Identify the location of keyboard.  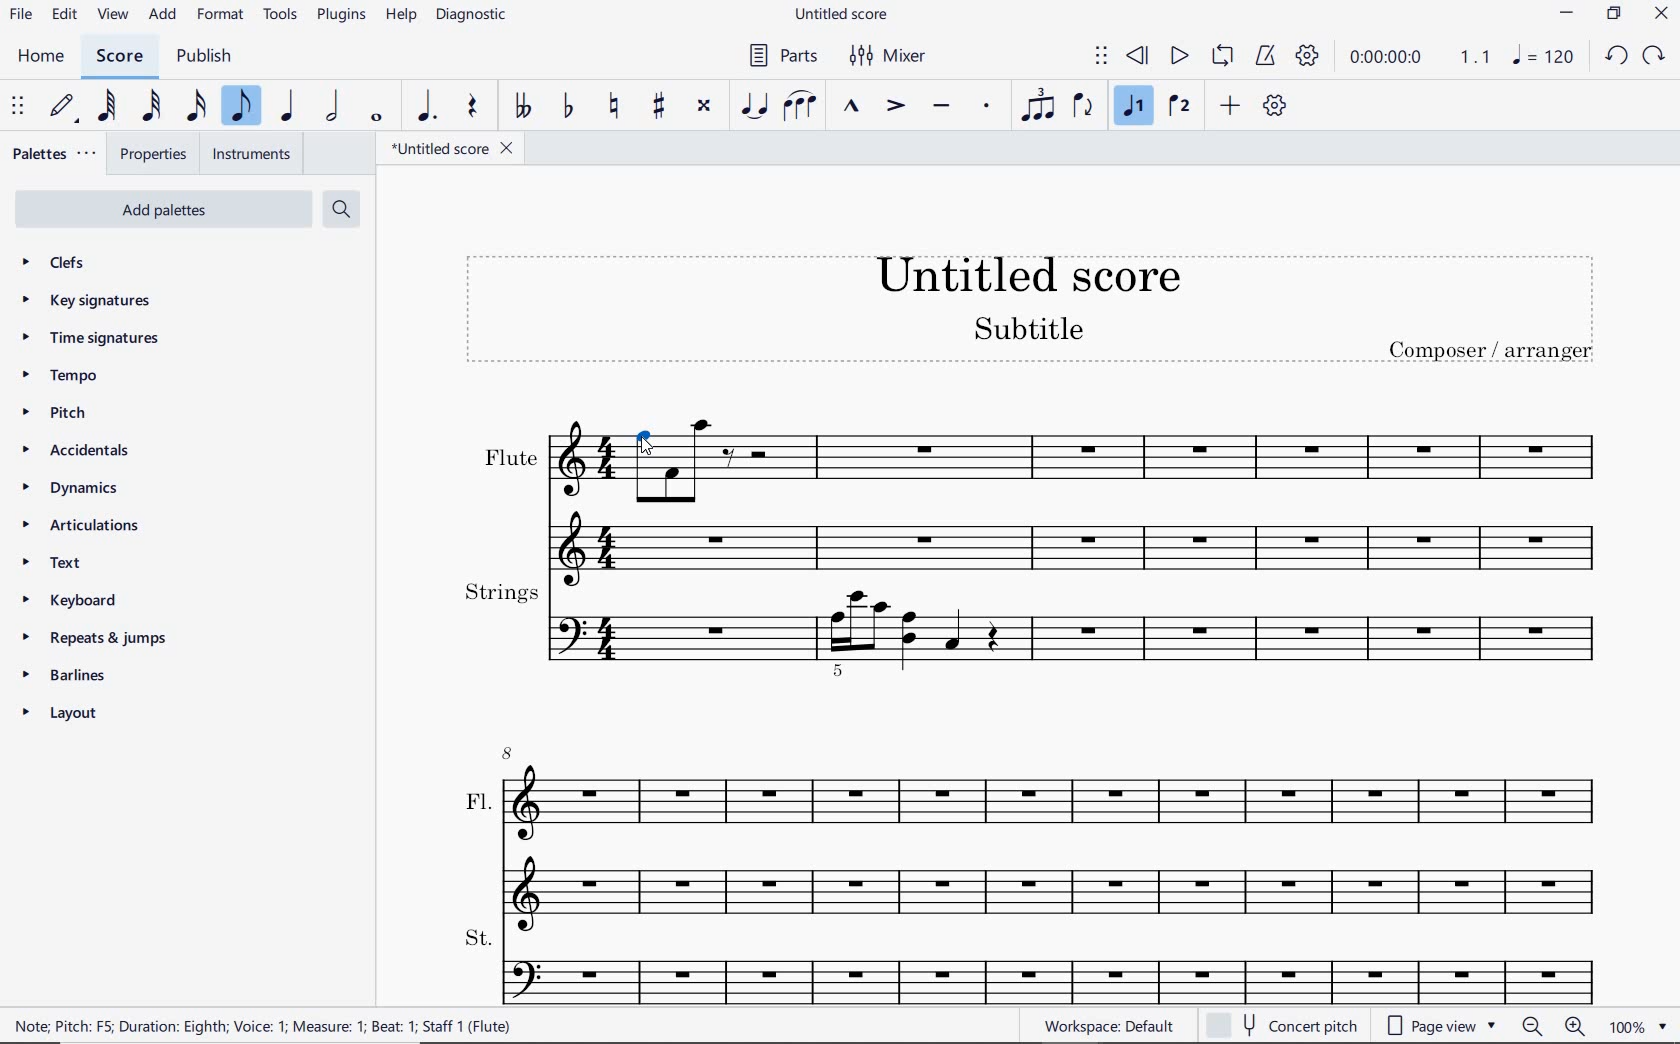
(76, 601).